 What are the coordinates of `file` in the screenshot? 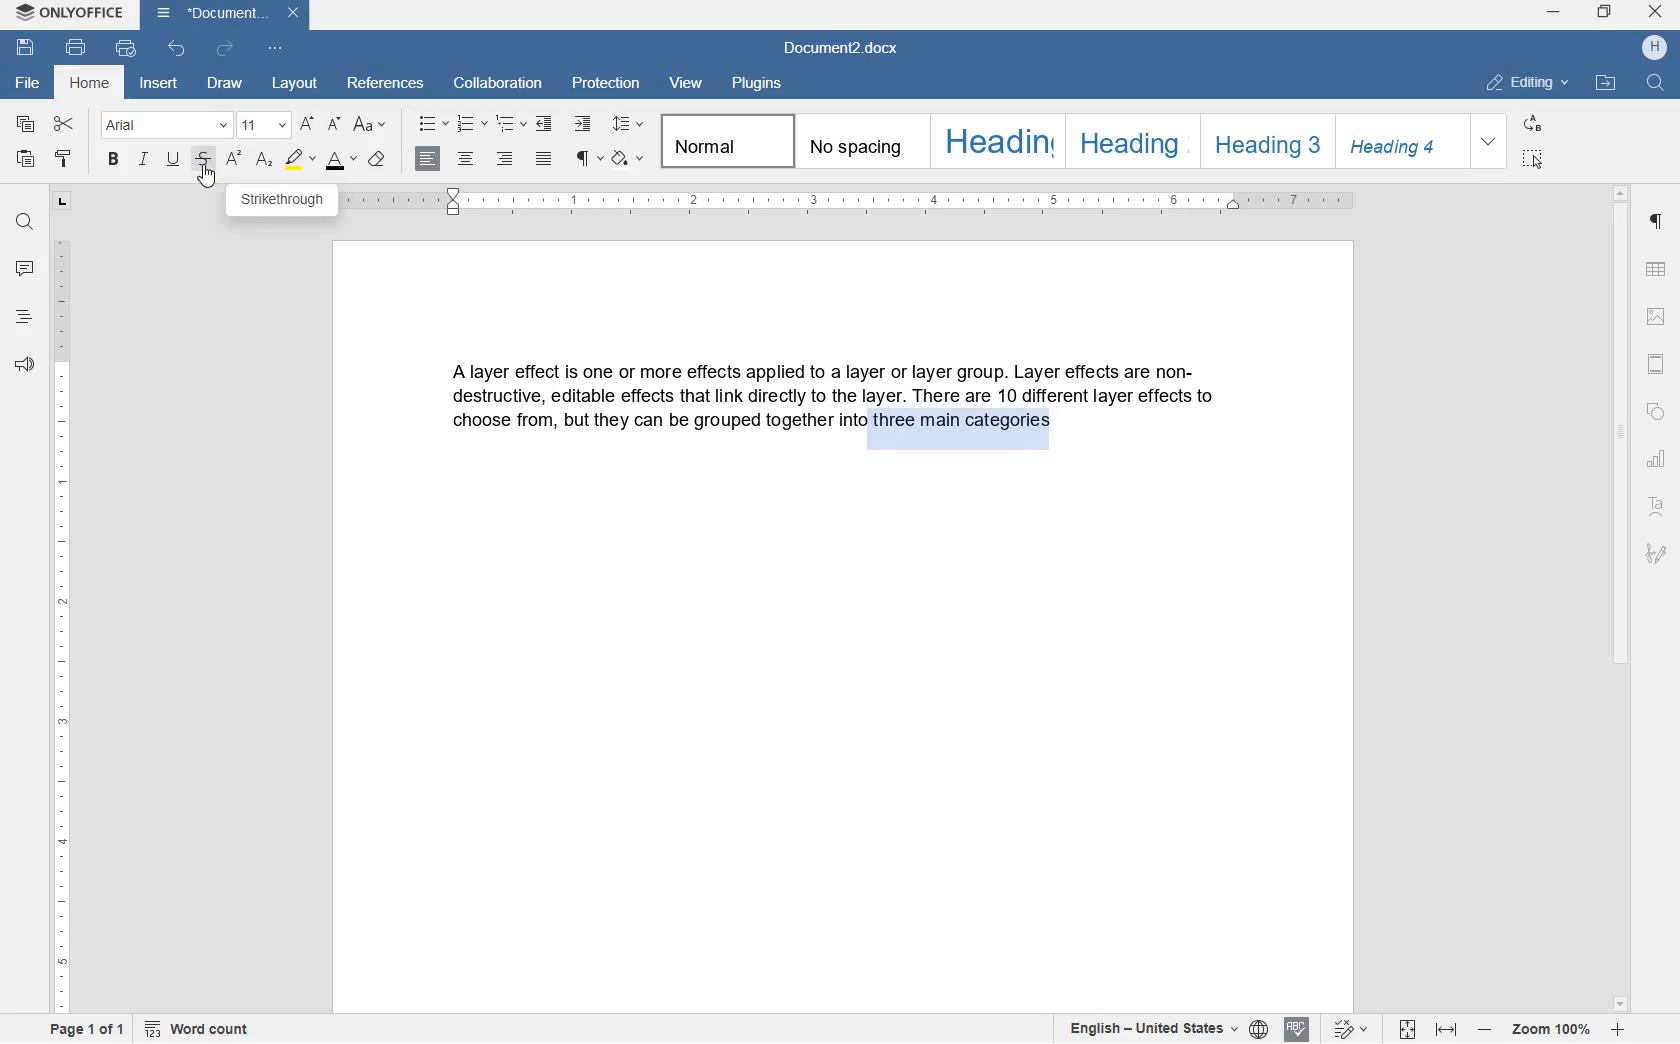 It's located at (25, 83).